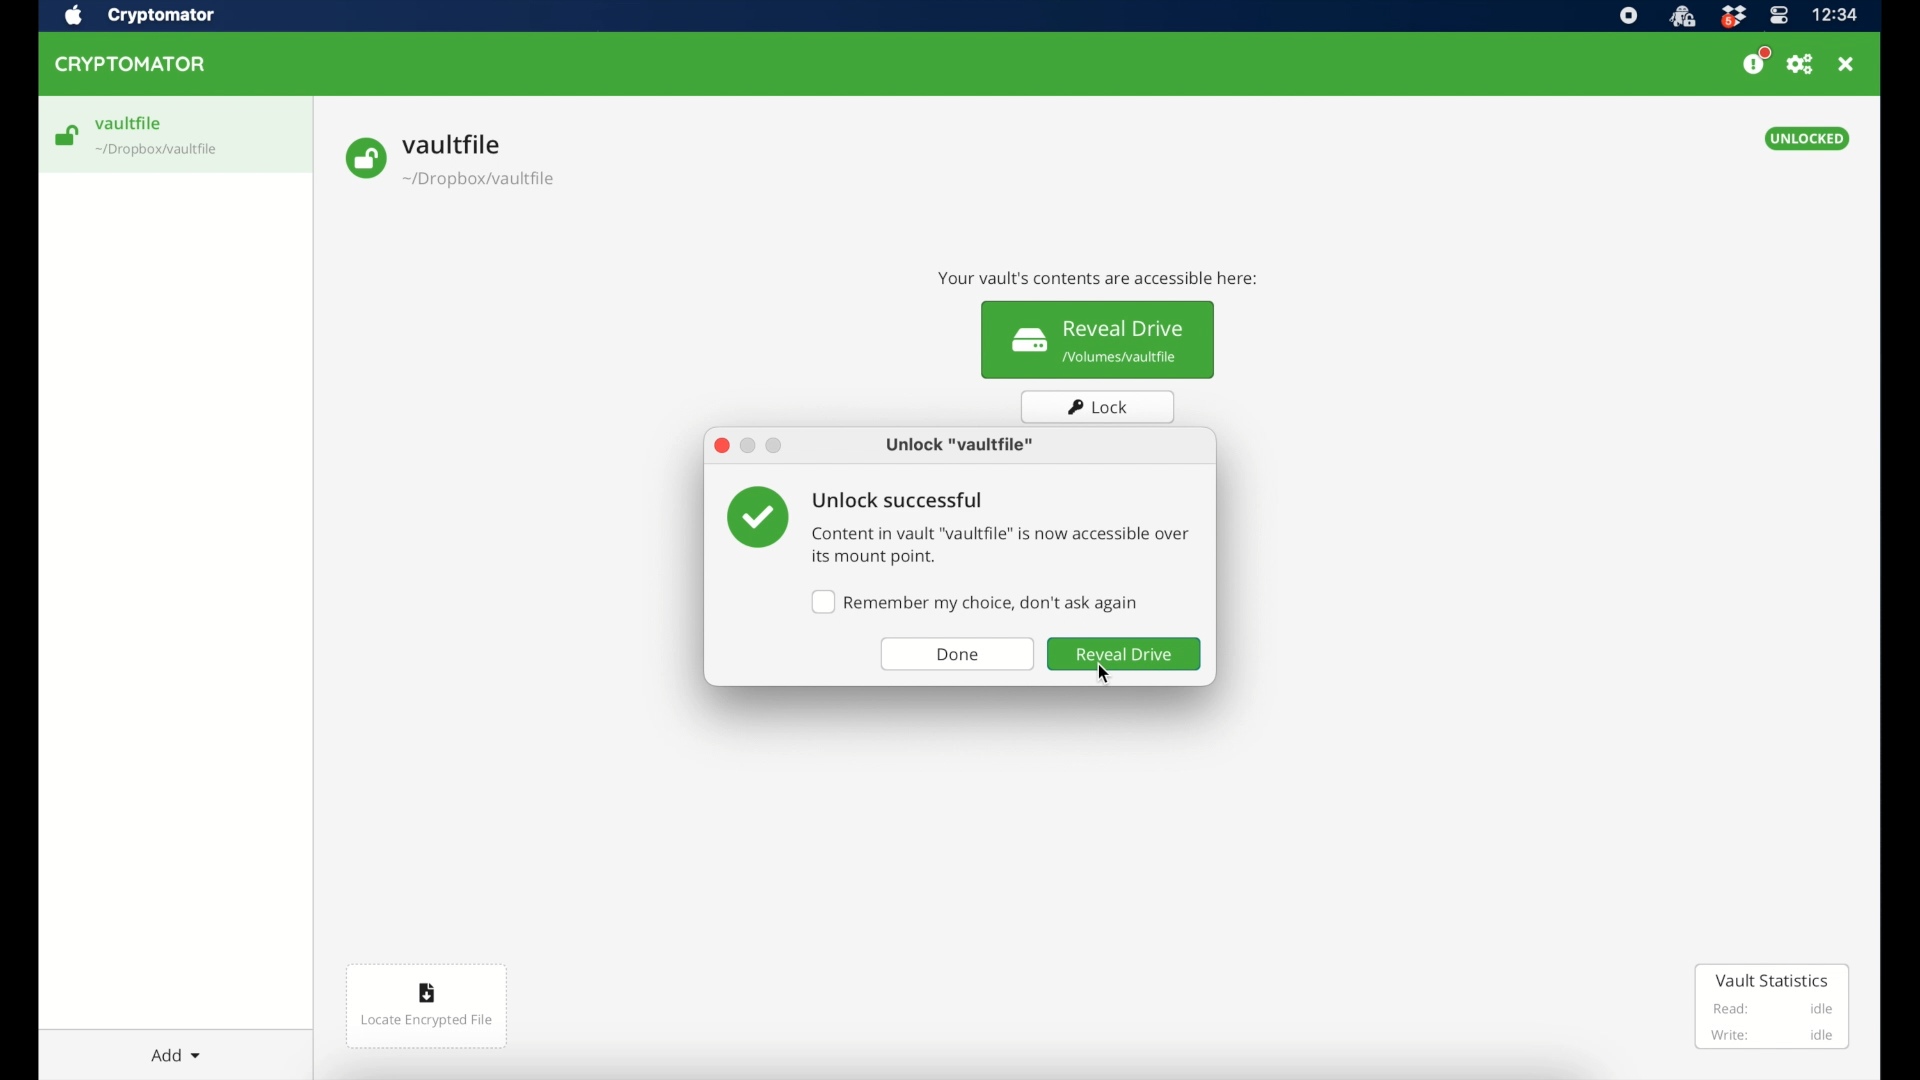 Image resolution: width=1920 pixels, height=1080 pixels. I want to click on donate us, so click(1756, 61).